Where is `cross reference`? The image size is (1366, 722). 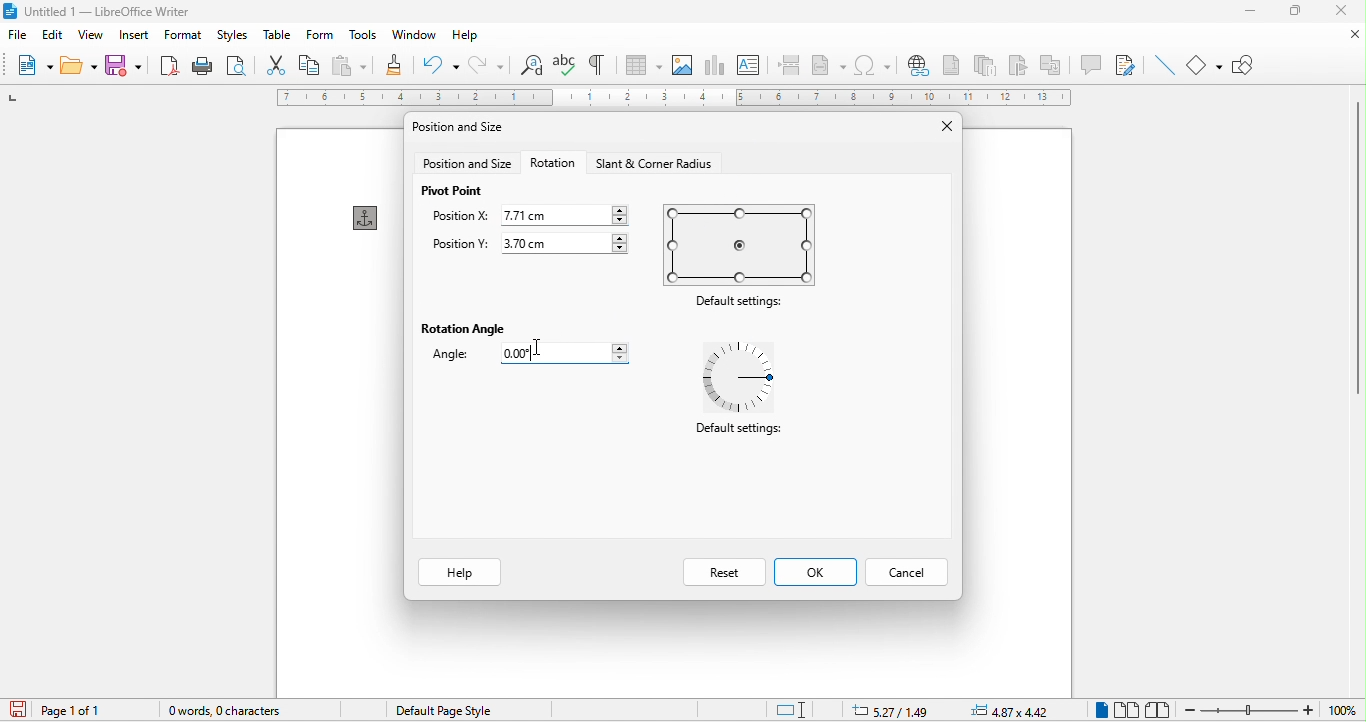
cross reference is located at coordinates (1056, 64).